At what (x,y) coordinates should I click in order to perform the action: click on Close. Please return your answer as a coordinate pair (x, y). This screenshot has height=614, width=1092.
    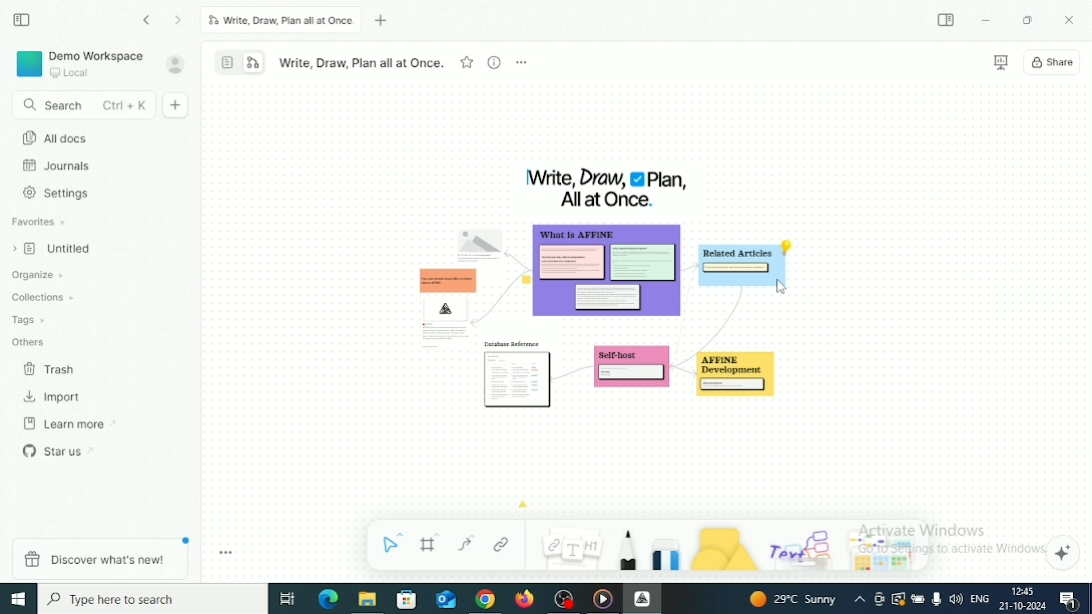
    Looking at the image, I should click on (1070, 19).